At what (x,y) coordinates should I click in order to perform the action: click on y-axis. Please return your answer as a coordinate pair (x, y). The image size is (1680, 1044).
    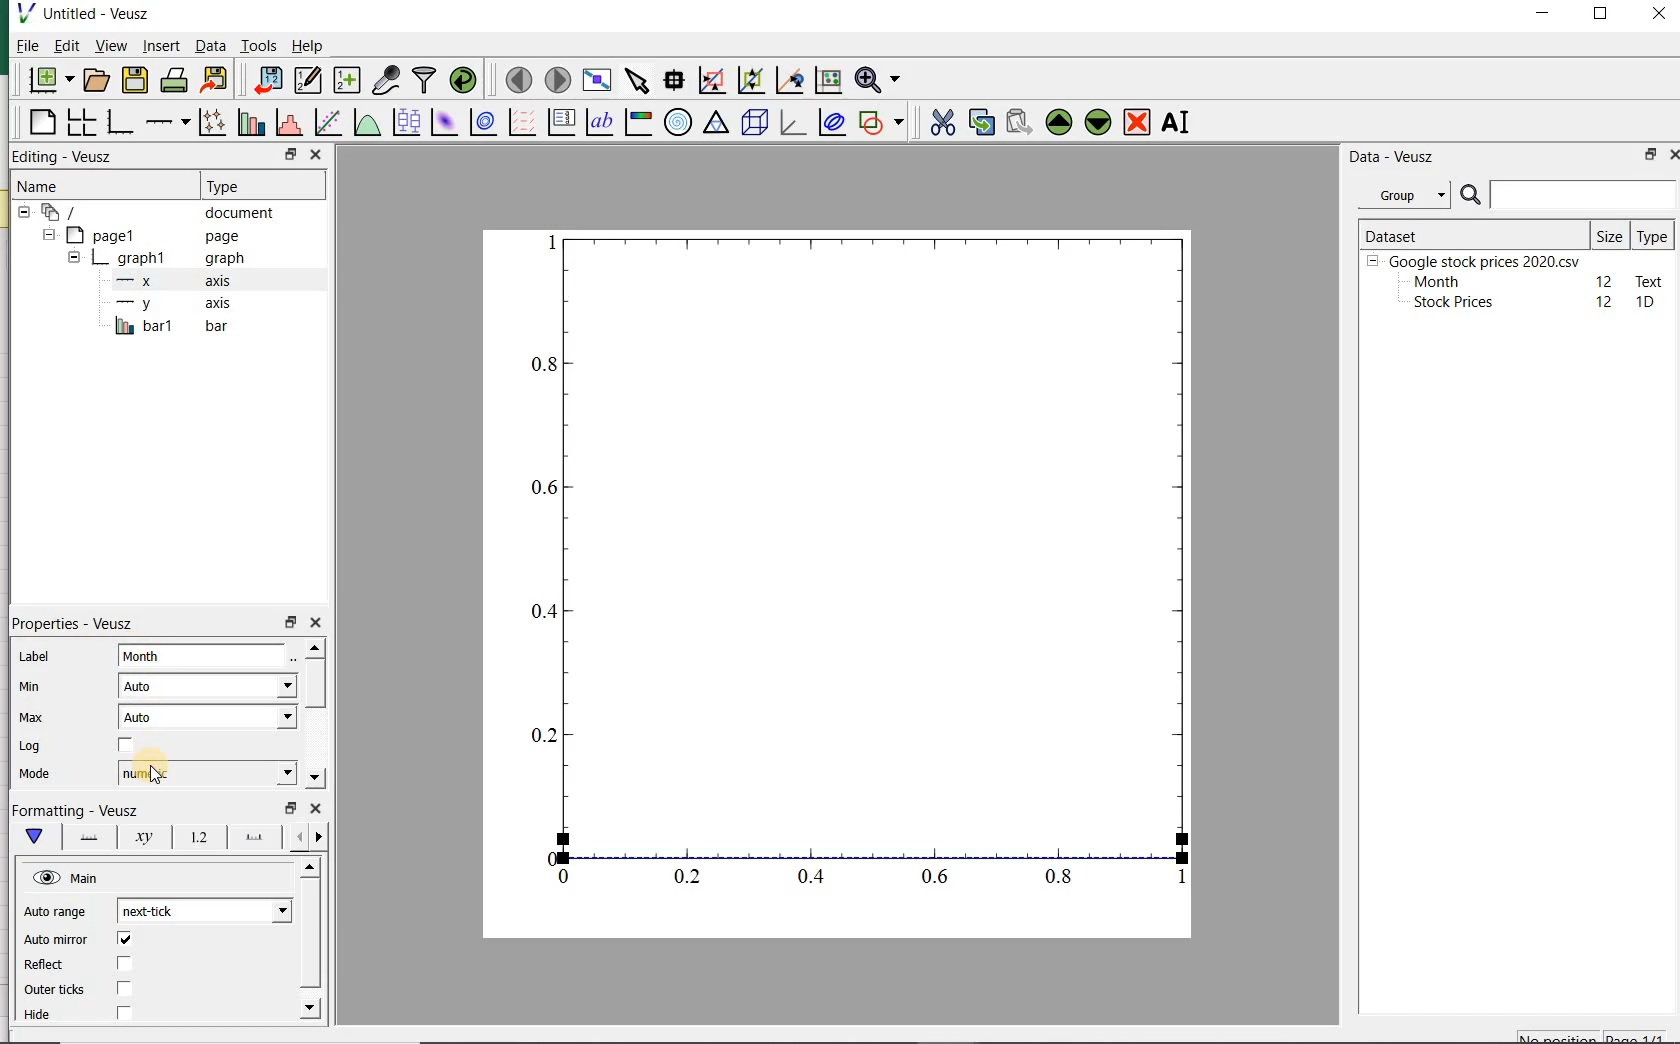
    Looking at the image, I should click on (170, 304).